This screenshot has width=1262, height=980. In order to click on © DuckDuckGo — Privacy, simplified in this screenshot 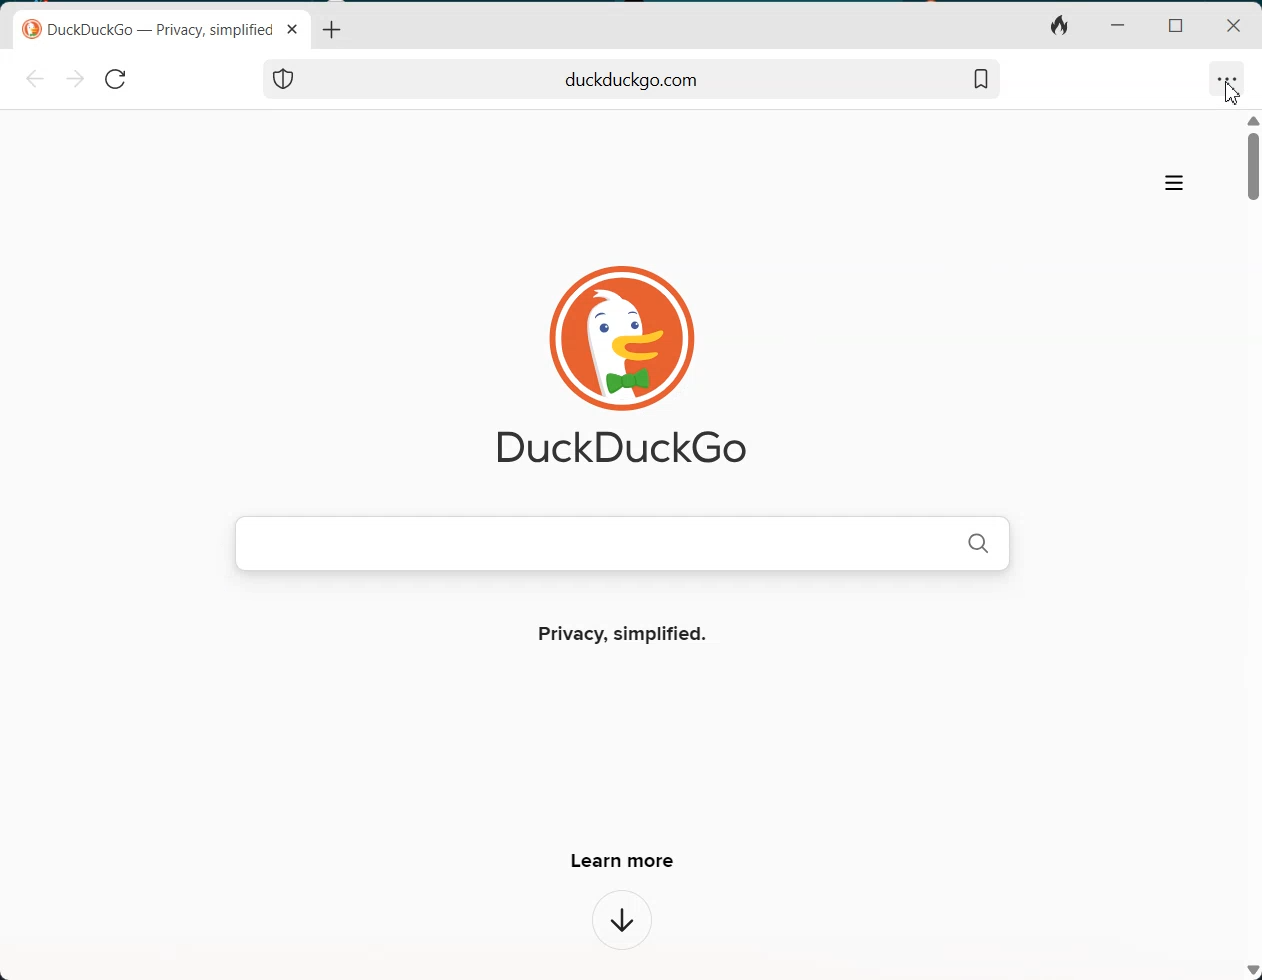, I will do `click(149, 30)`.